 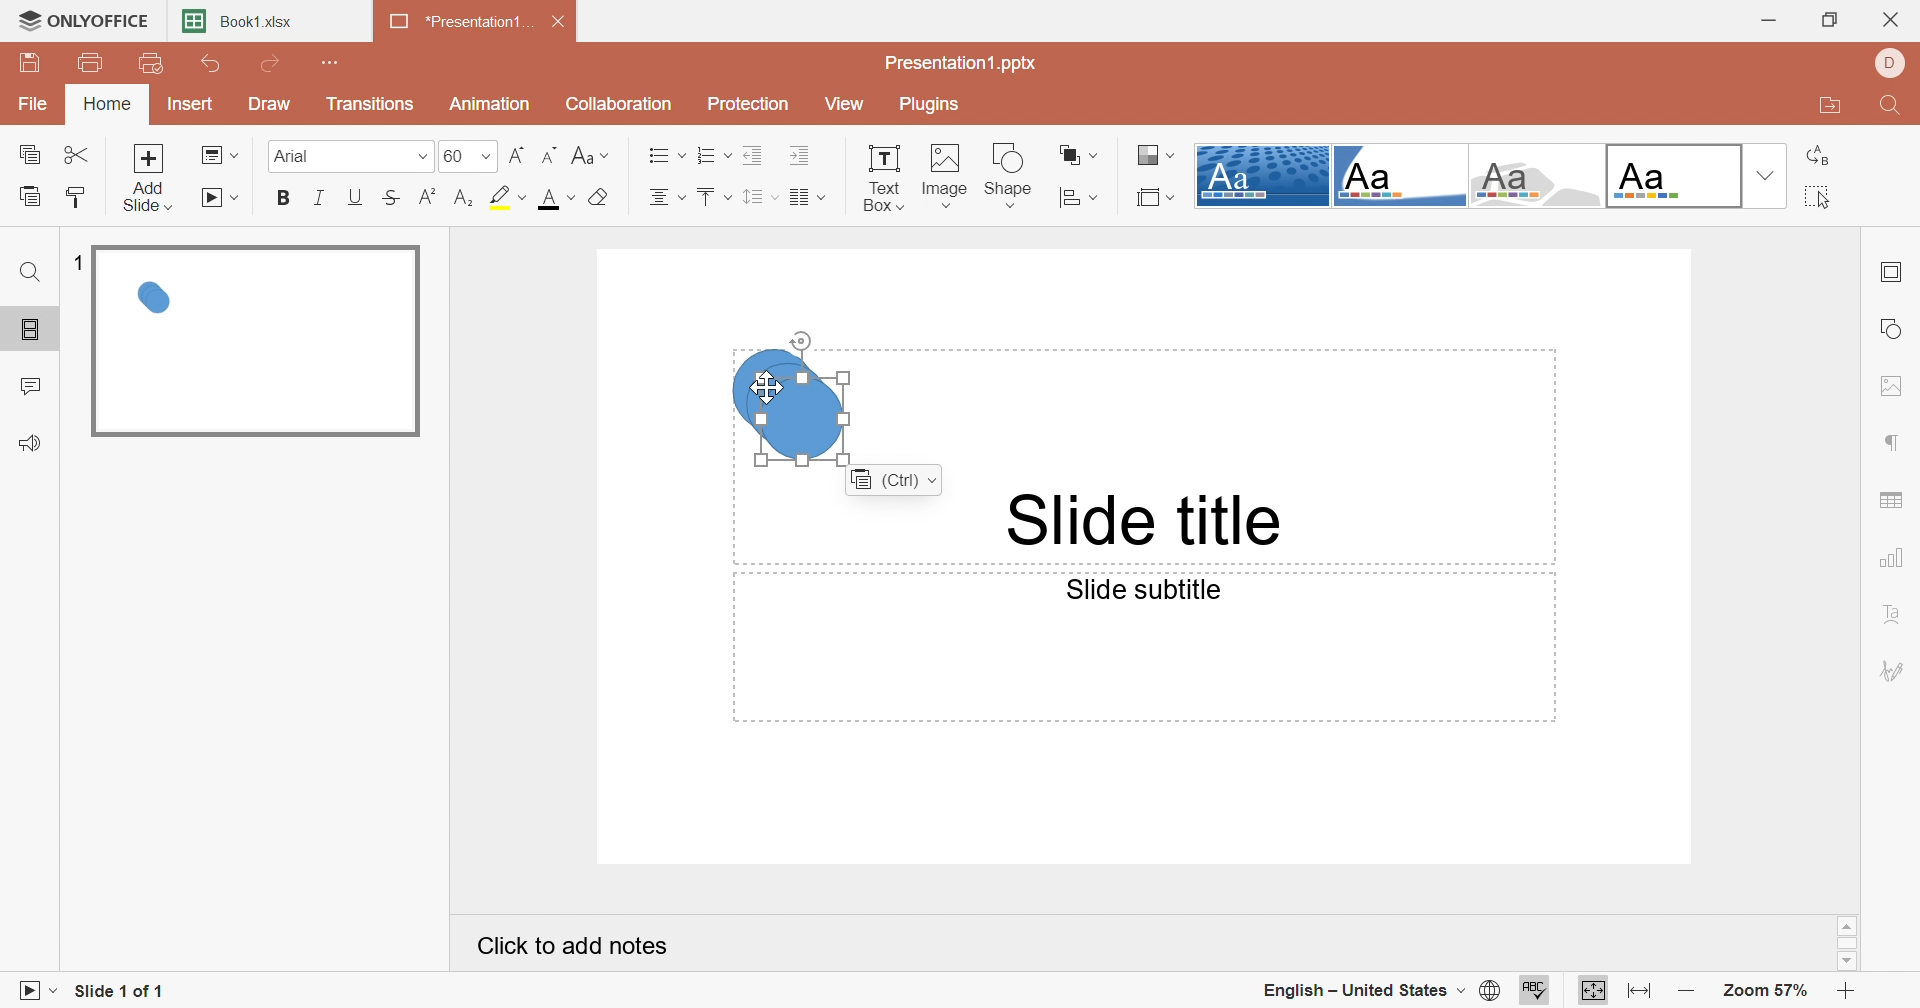 What do you see at coordinates (1895, 105) in the screenshot?
I see `Find` at bounding box center [1895, 105].